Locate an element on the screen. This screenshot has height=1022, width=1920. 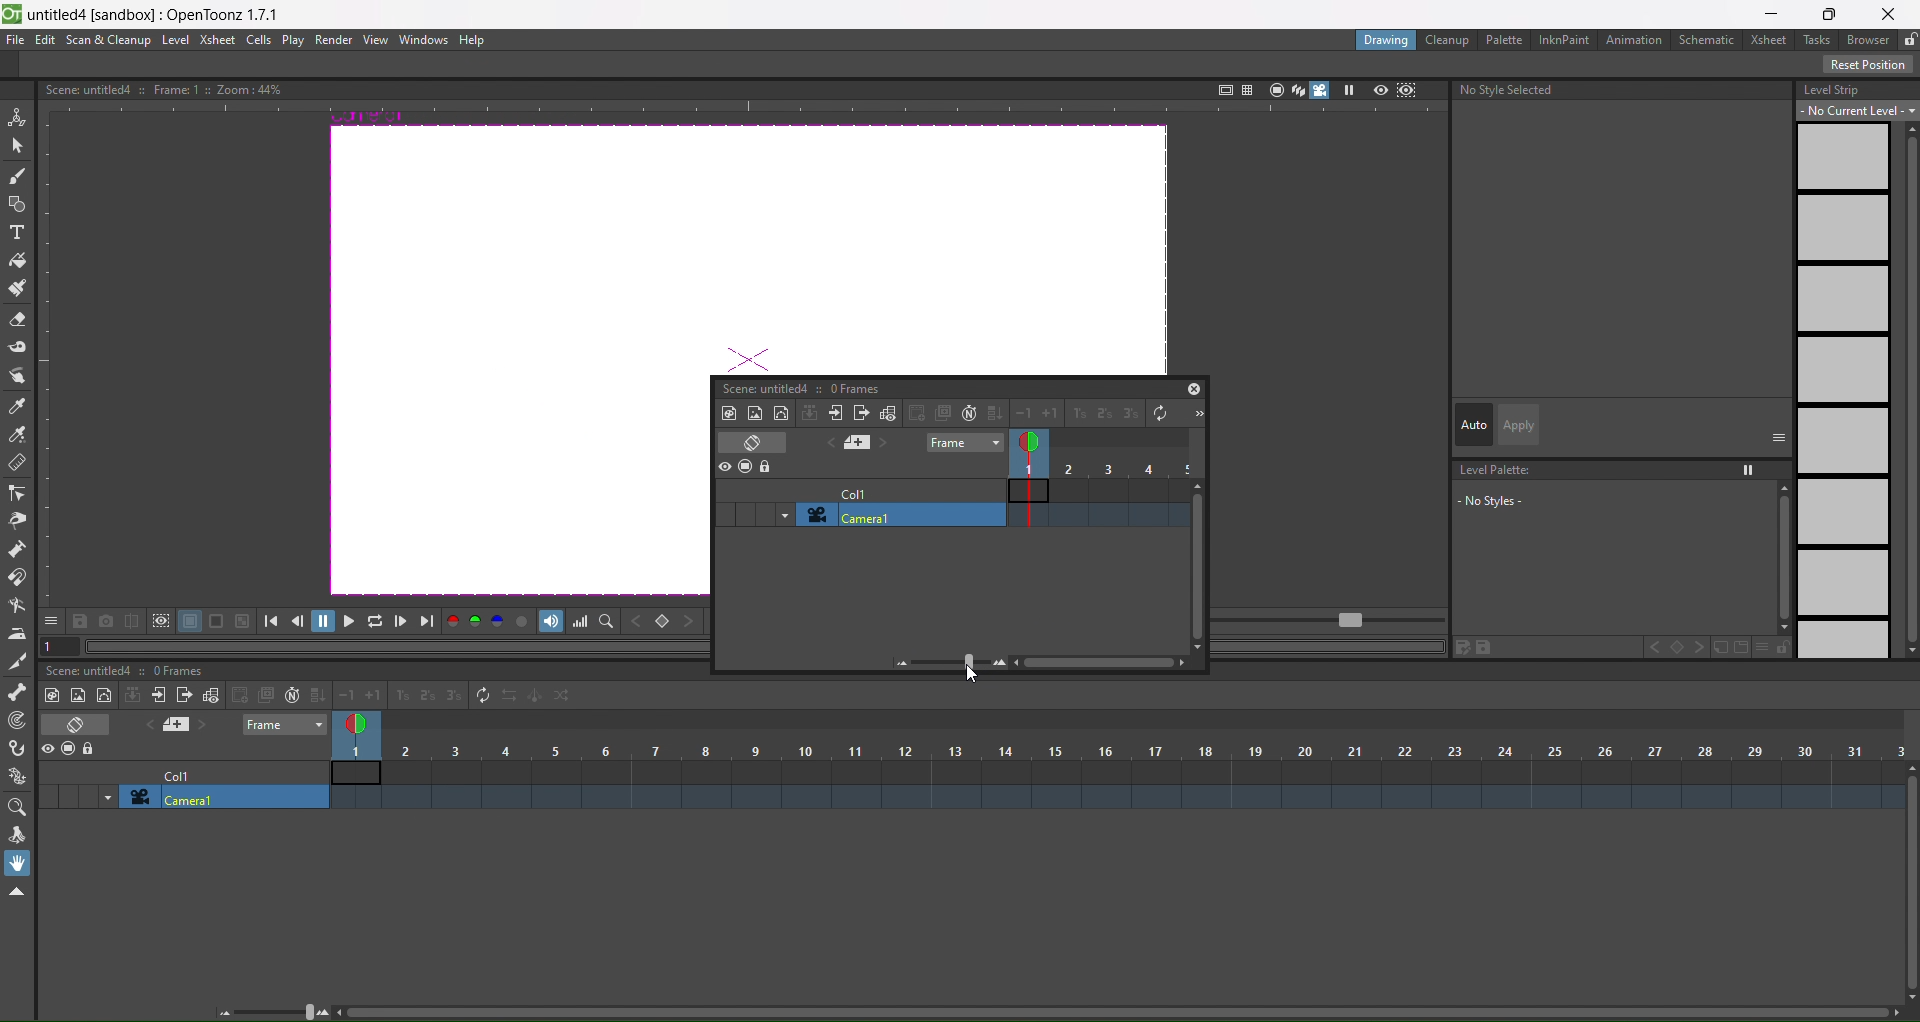
rbg picker tool is located at coordinates (18, 435).